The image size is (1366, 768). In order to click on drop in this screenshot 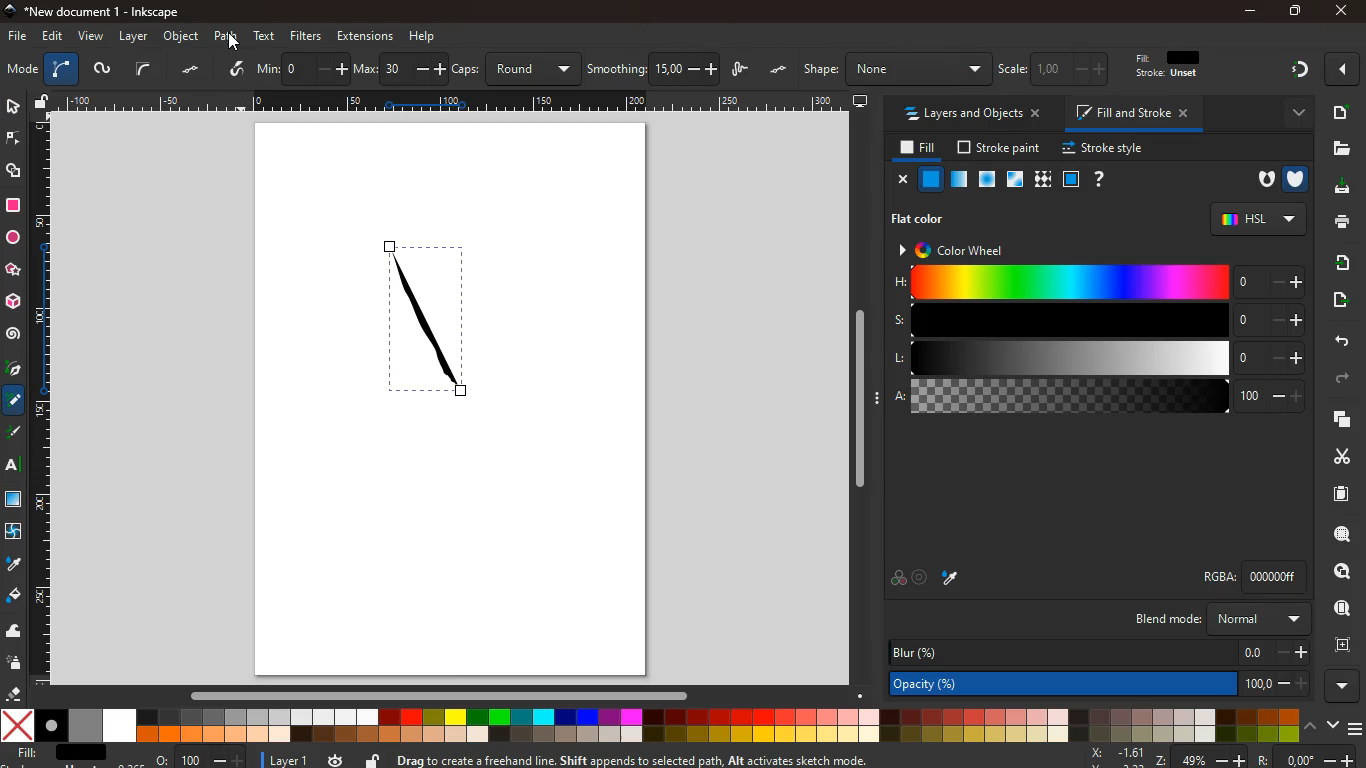, I will do `click(13, 565)`.